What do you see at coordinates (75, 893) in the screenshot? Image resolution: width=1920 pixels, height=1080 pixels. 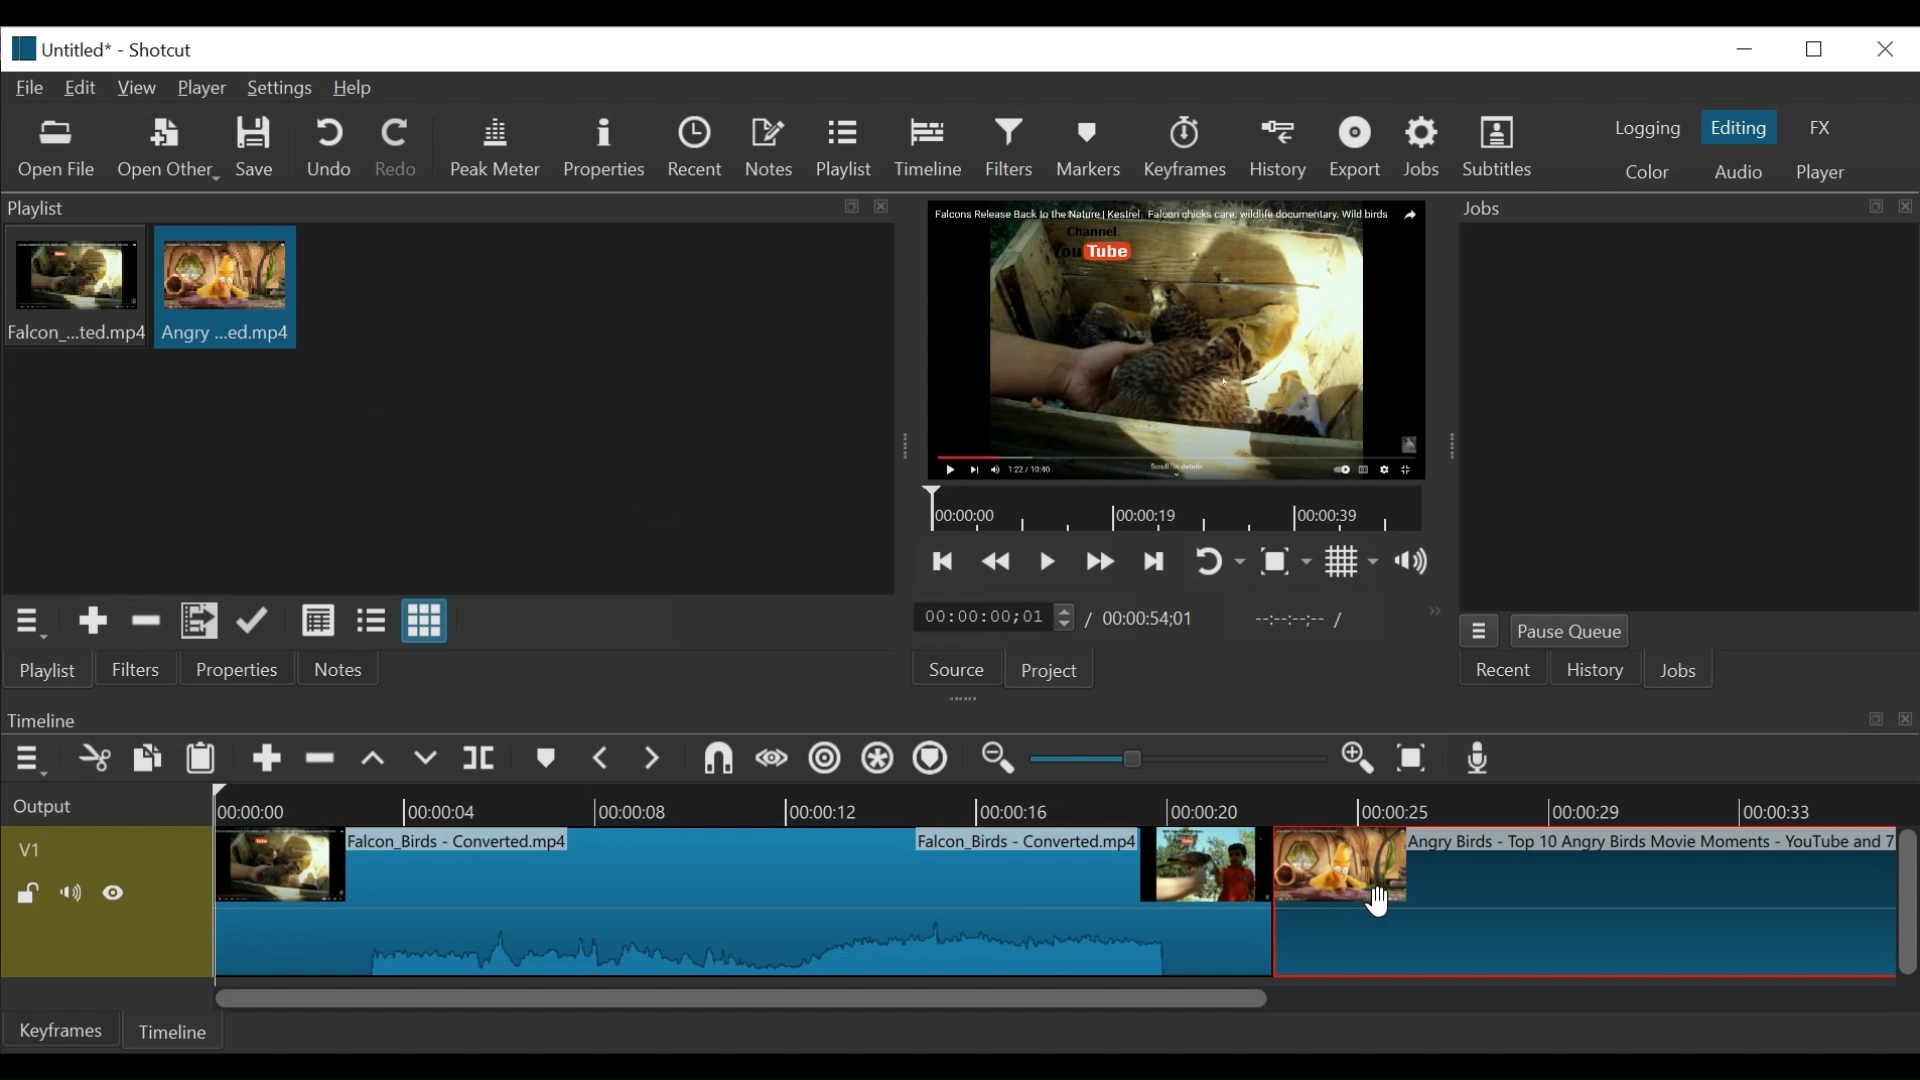 I see `Mute` at bounding box center [75, 893].